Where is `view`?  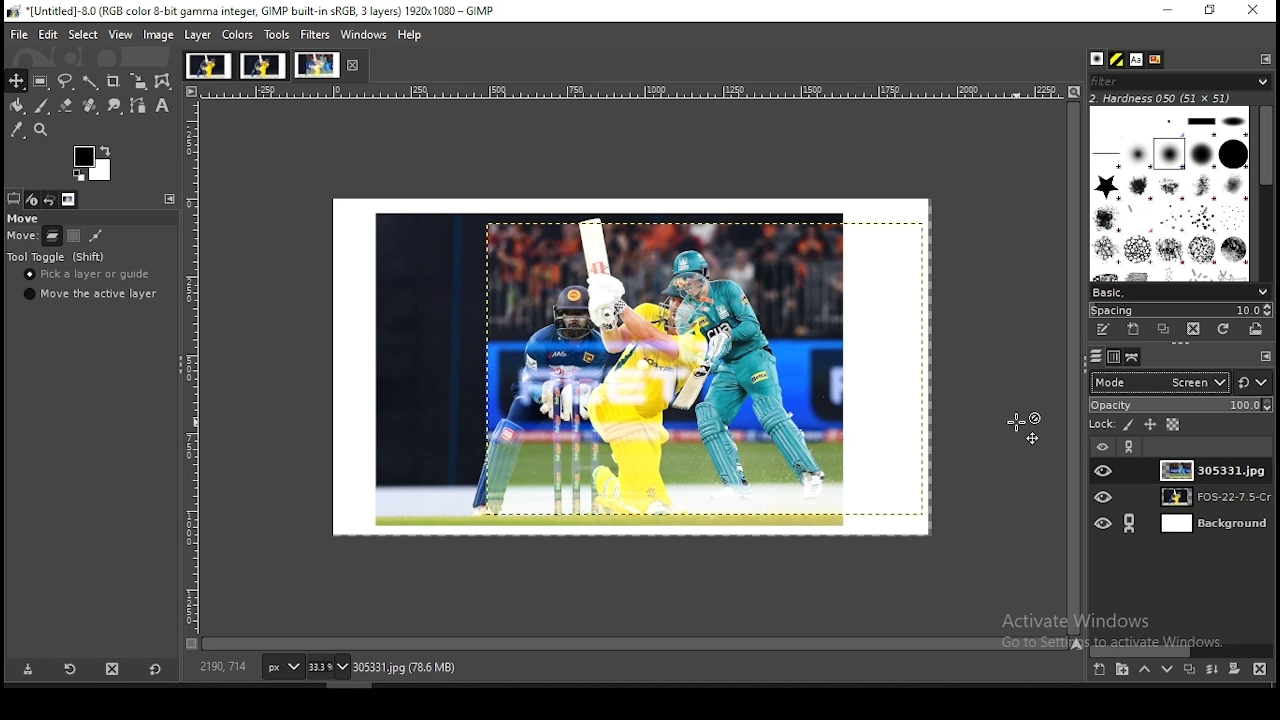
view is located at coordinates (121, 36).